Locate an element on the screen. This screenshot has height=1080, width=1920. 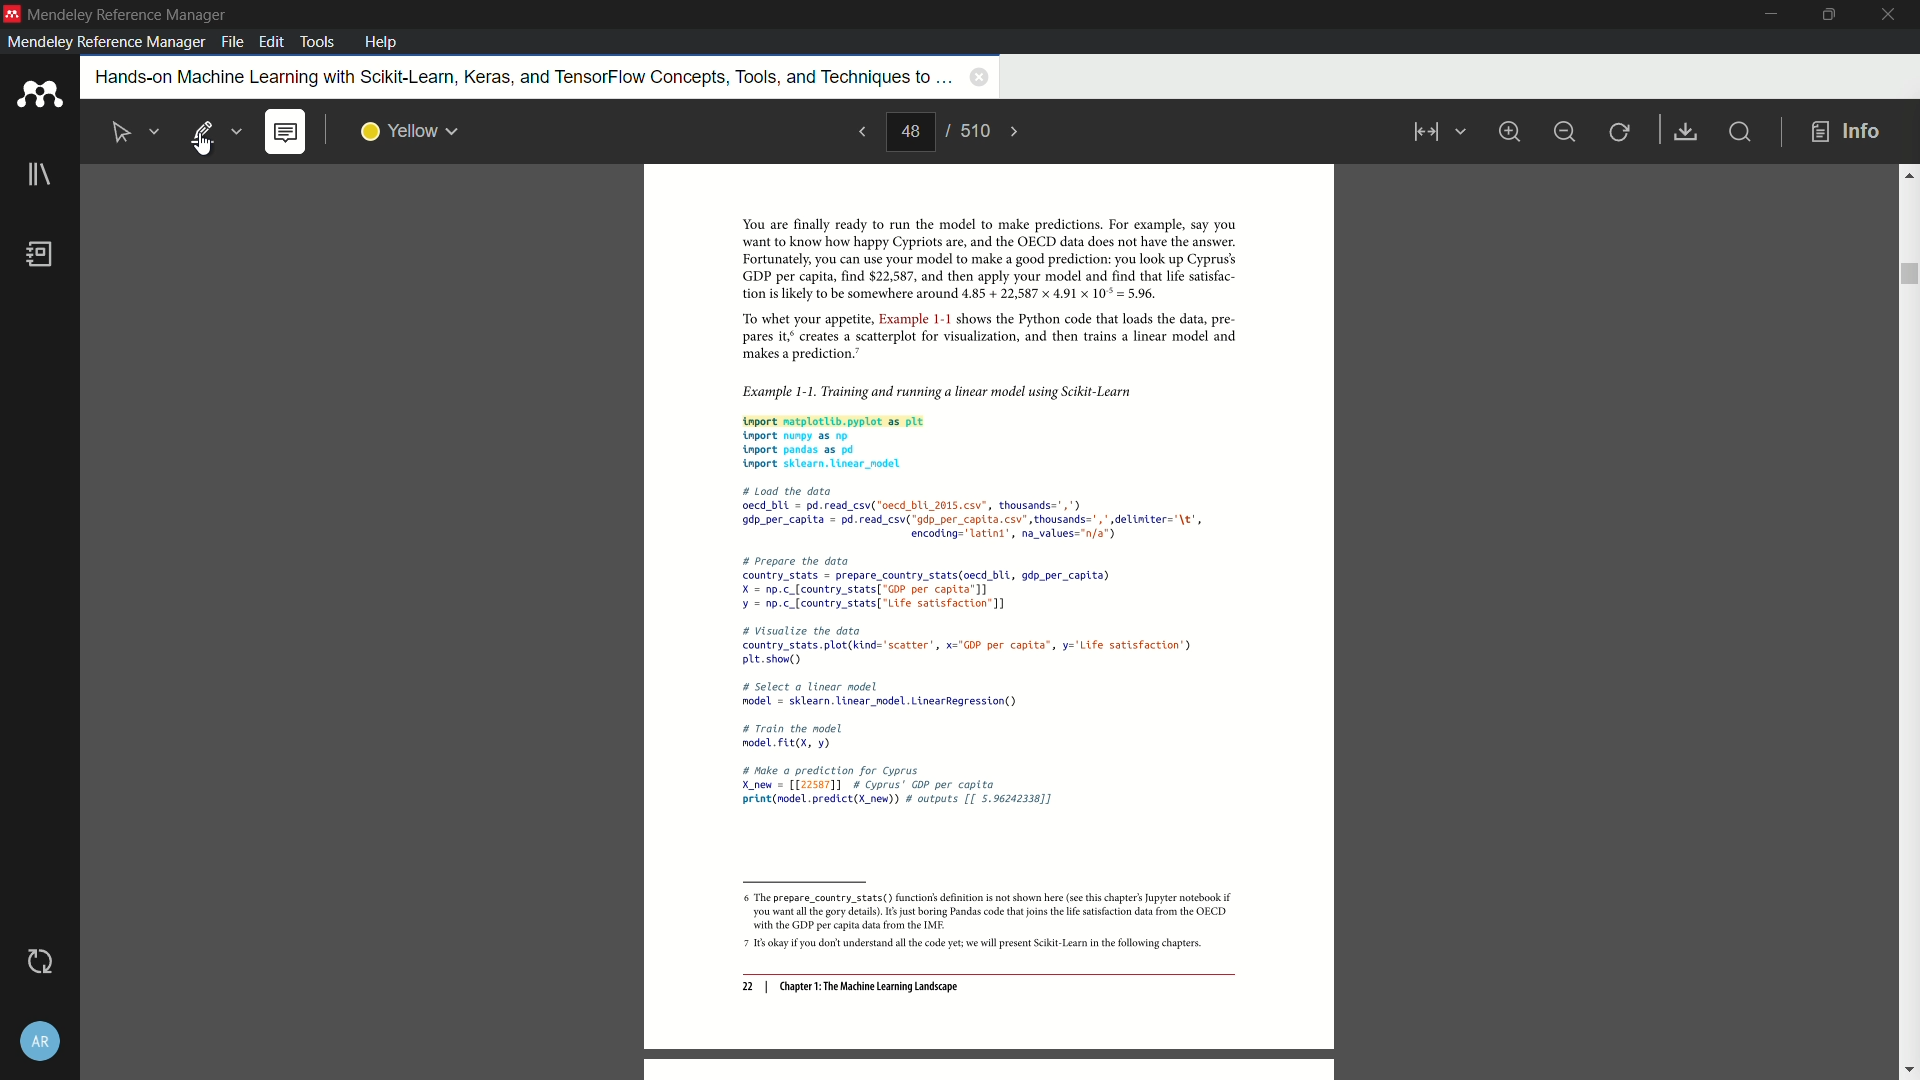
previous page is located at coordinates (860, 131).